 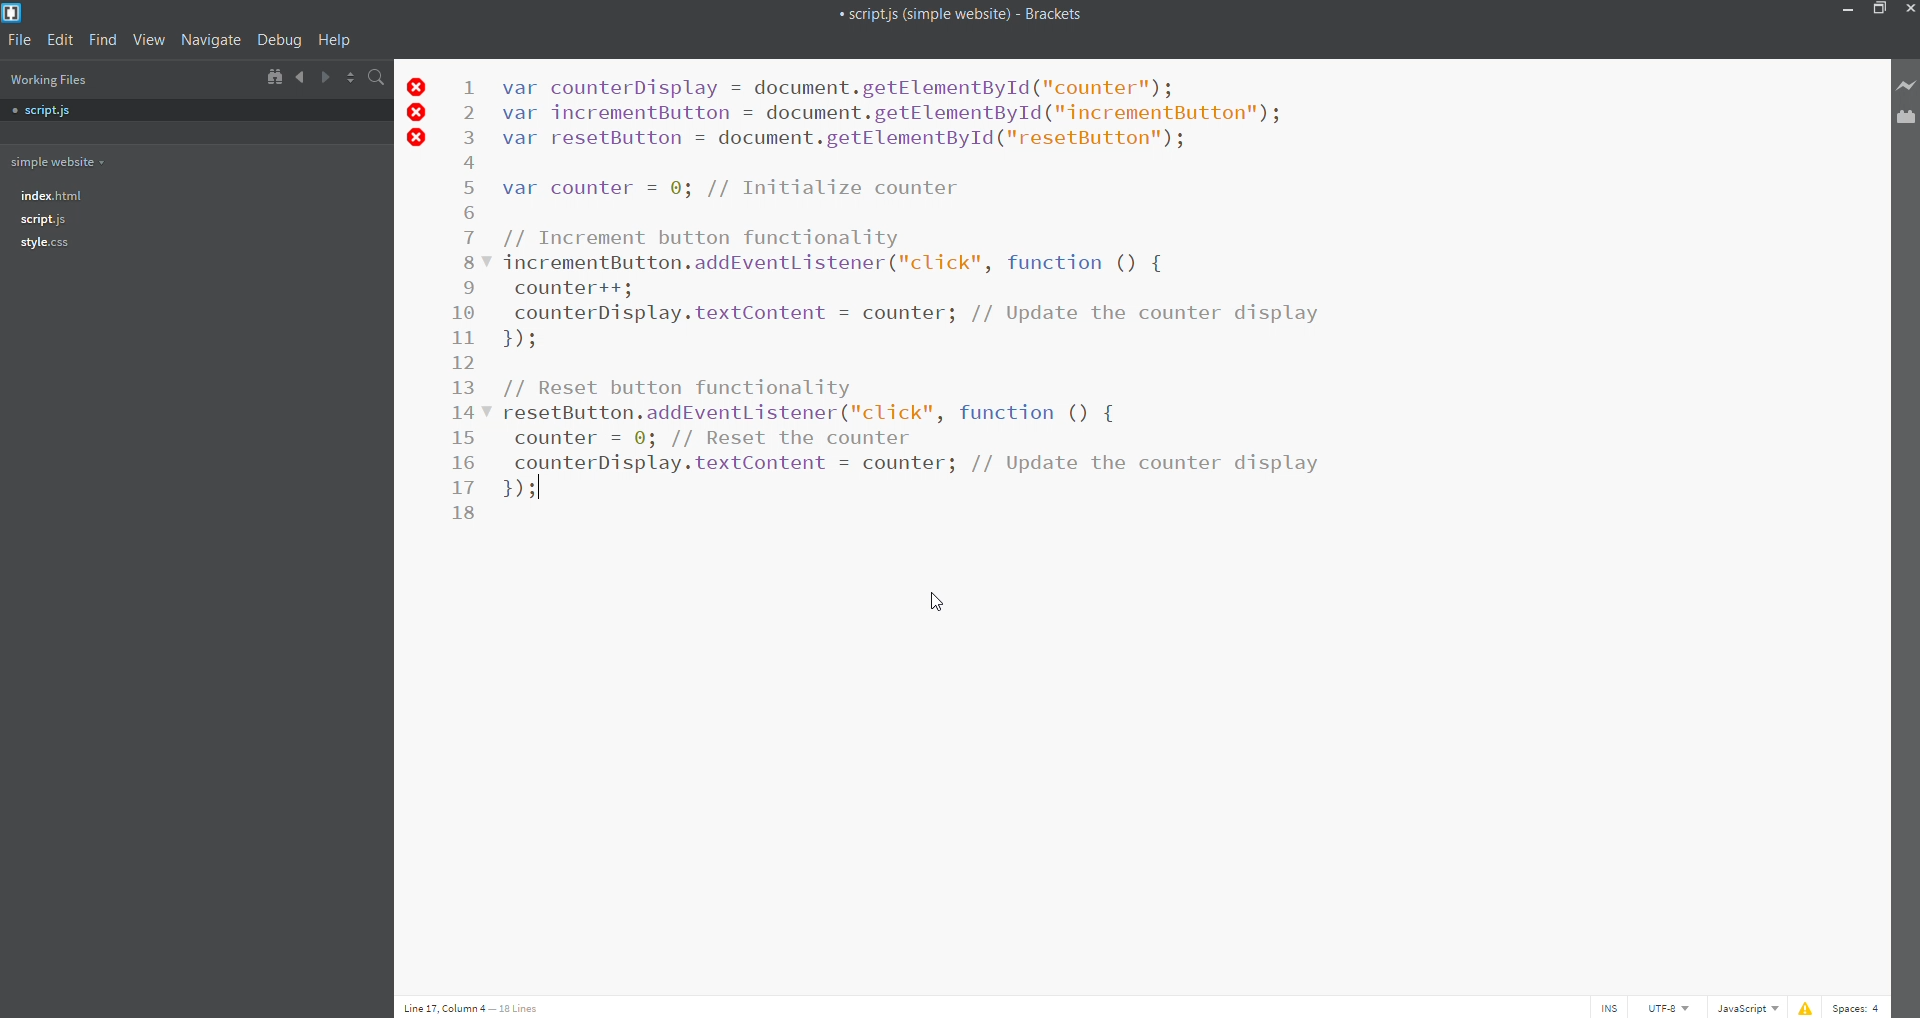 What do you see at coordinates (326, 77) in the screenshot?
I see `navigate forward` at bounding box center [326, 77].